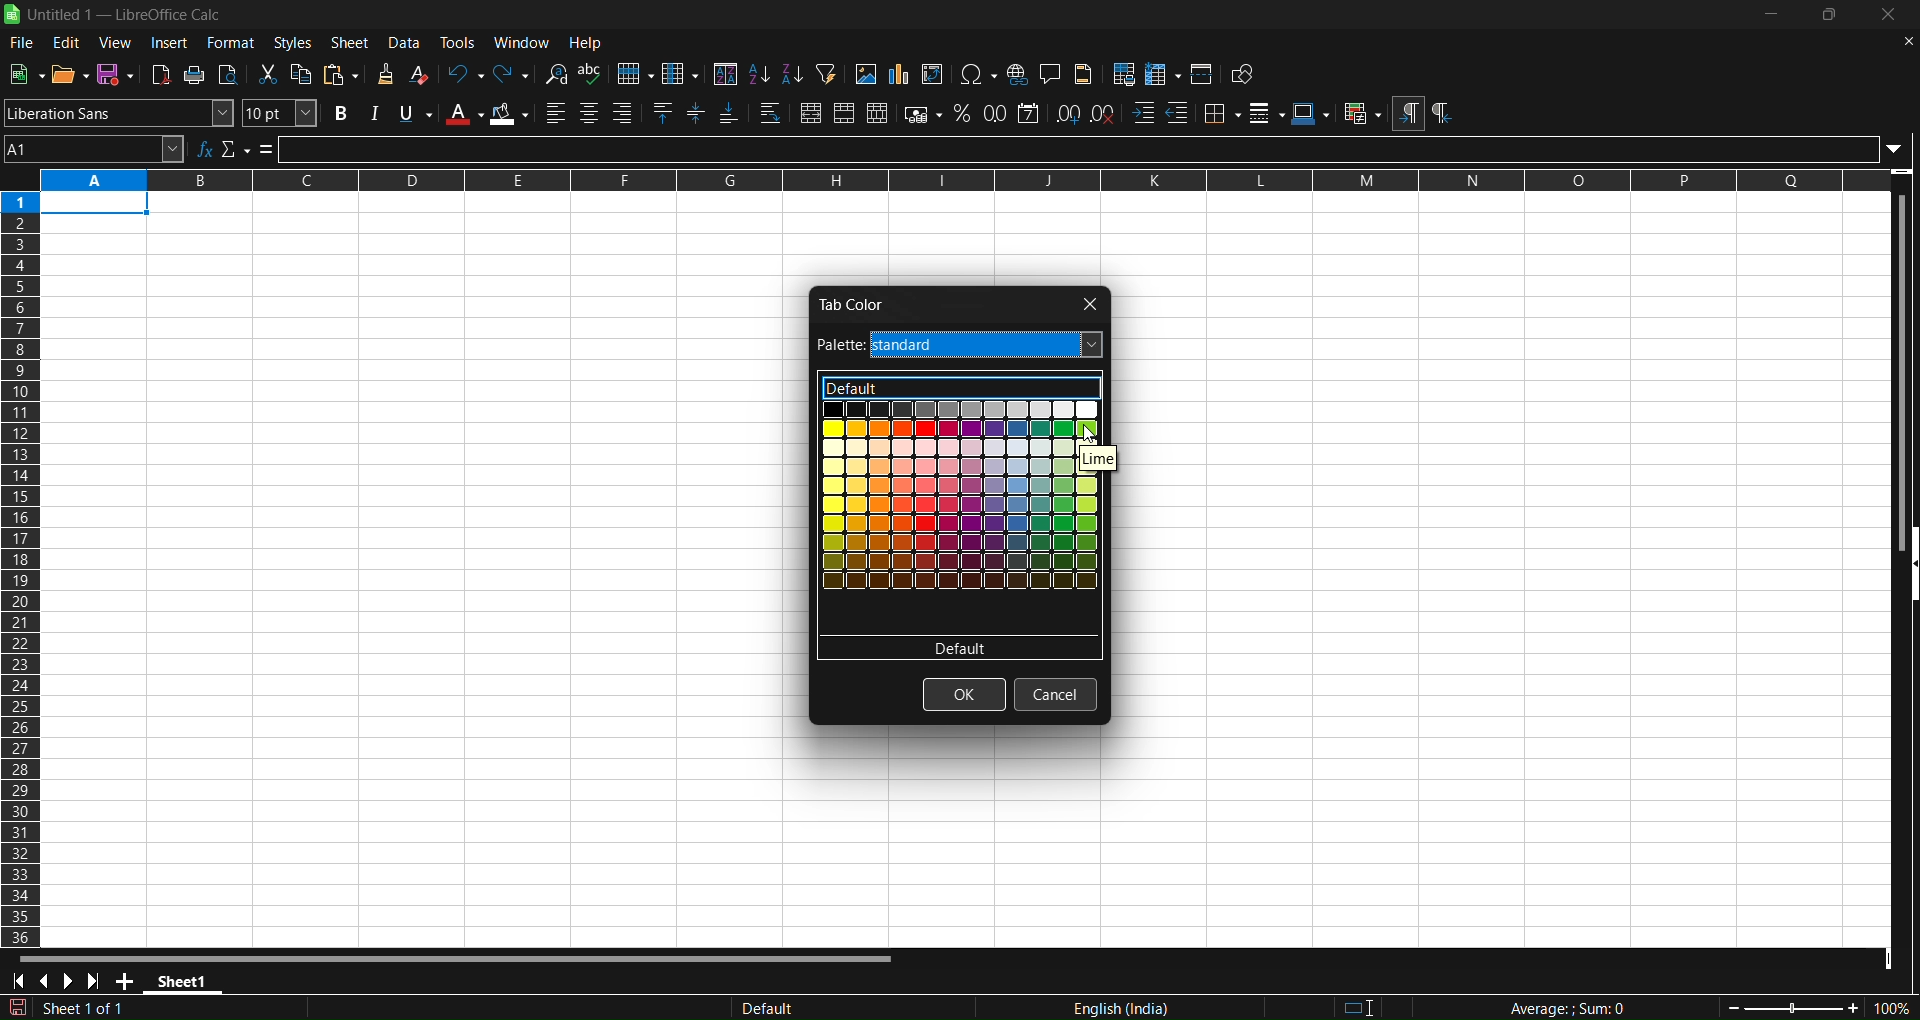 This screenshot has width=1920, height=1020. I want to click on hide, so click(1908, 566).